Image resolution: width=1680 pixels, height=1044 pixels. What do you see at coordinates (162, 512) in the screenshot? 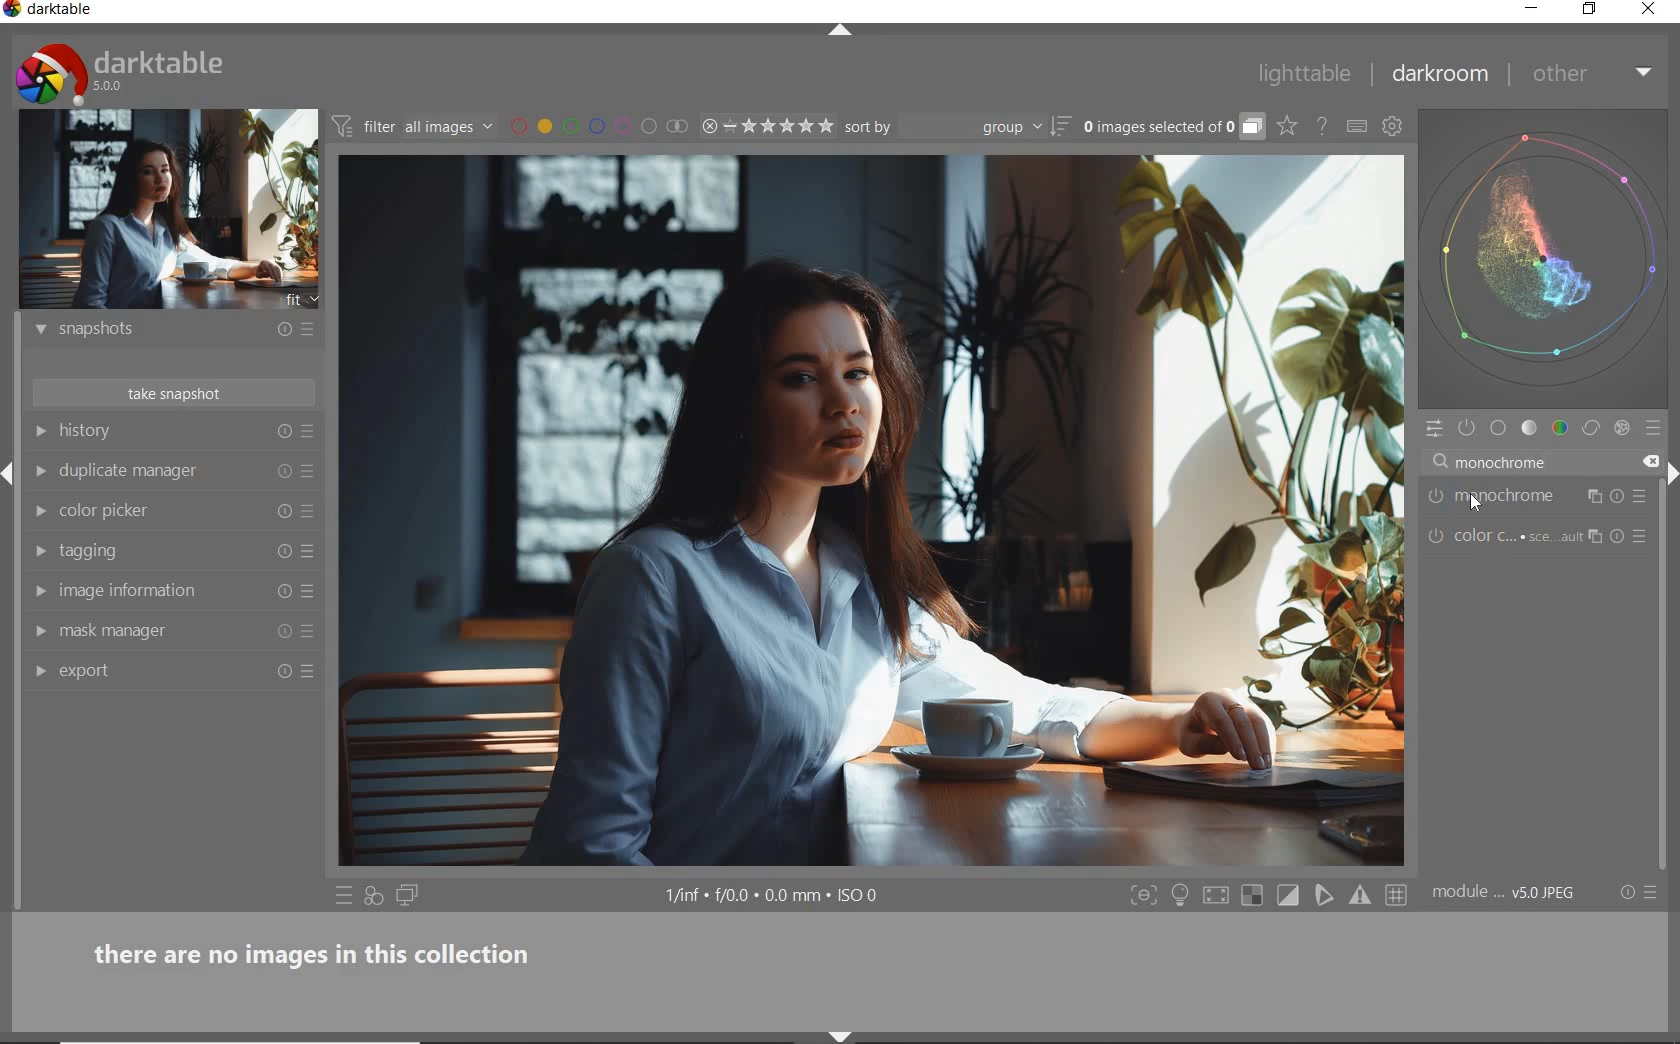
I see `color picker` at bounding box center [162, 512].